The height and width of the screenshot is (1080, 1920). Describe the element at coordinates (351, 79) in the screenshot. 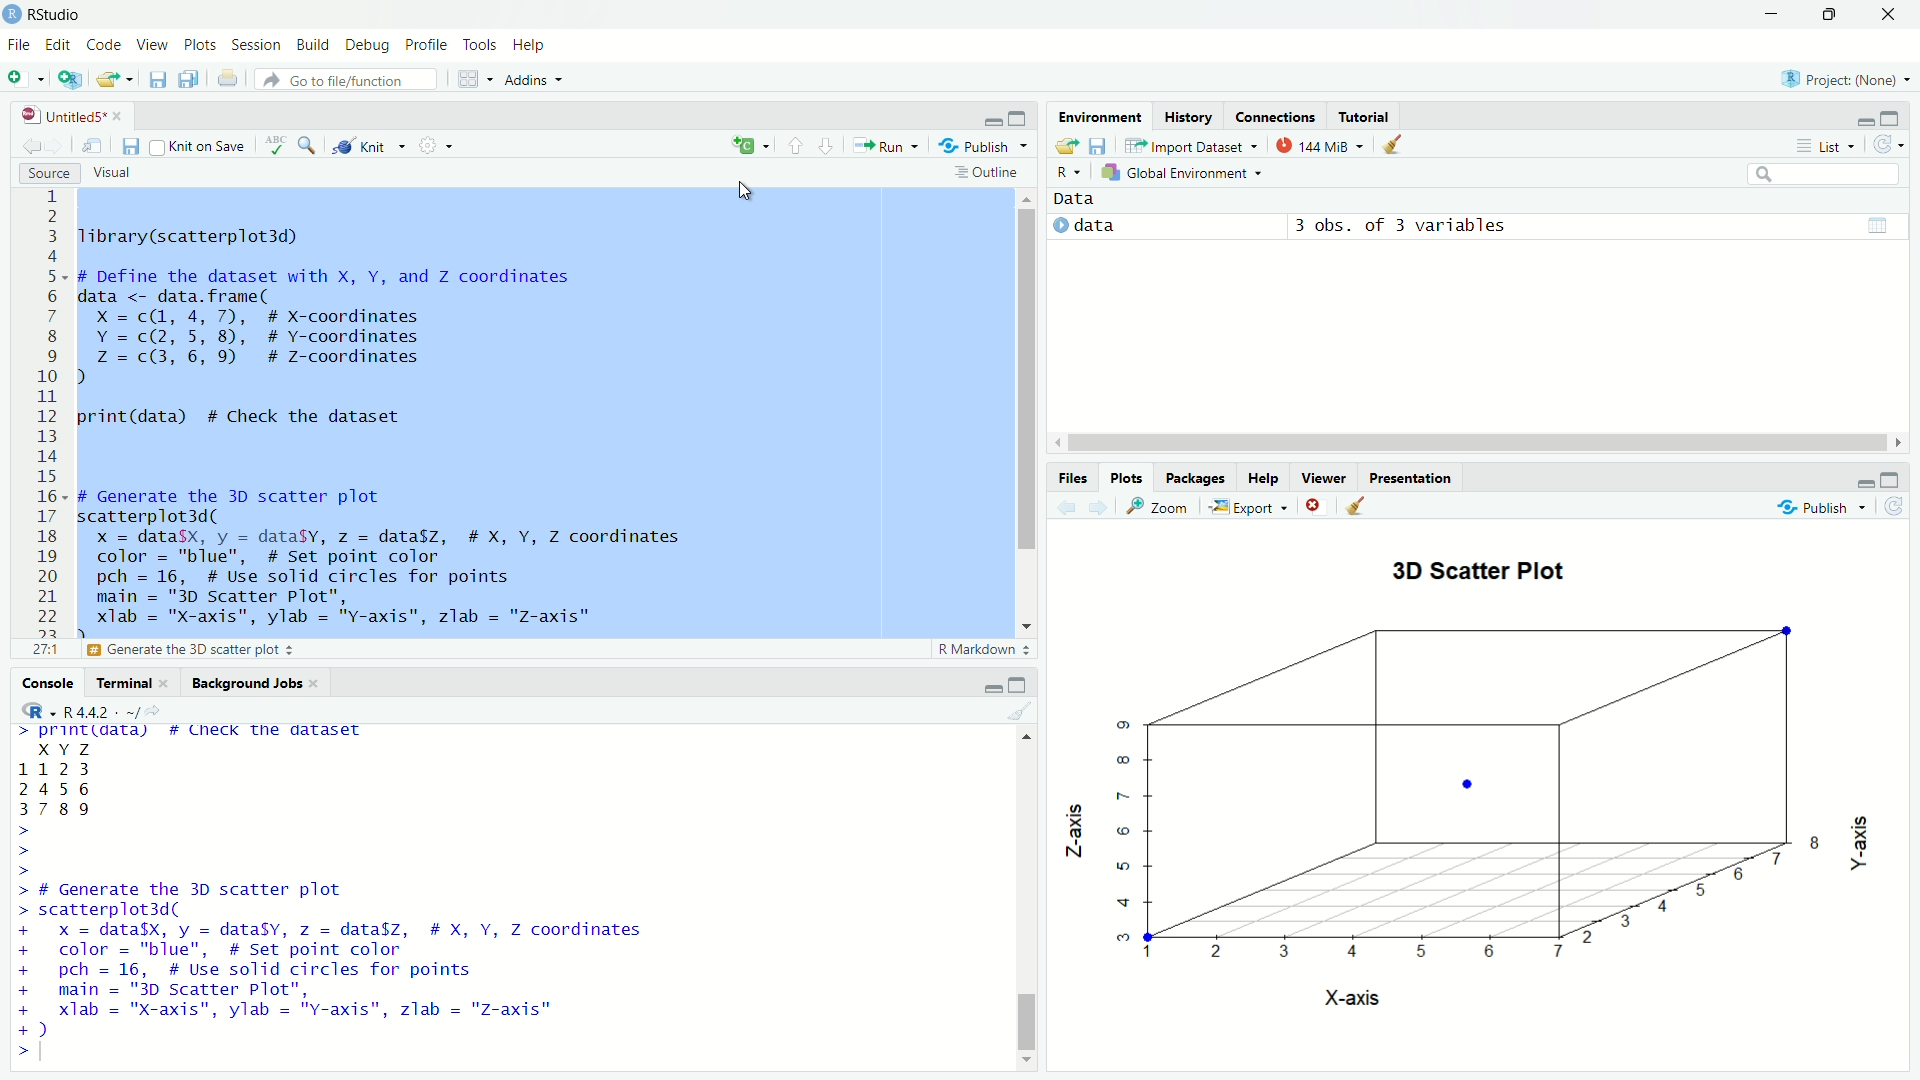

I see `go to file/function` at that location.